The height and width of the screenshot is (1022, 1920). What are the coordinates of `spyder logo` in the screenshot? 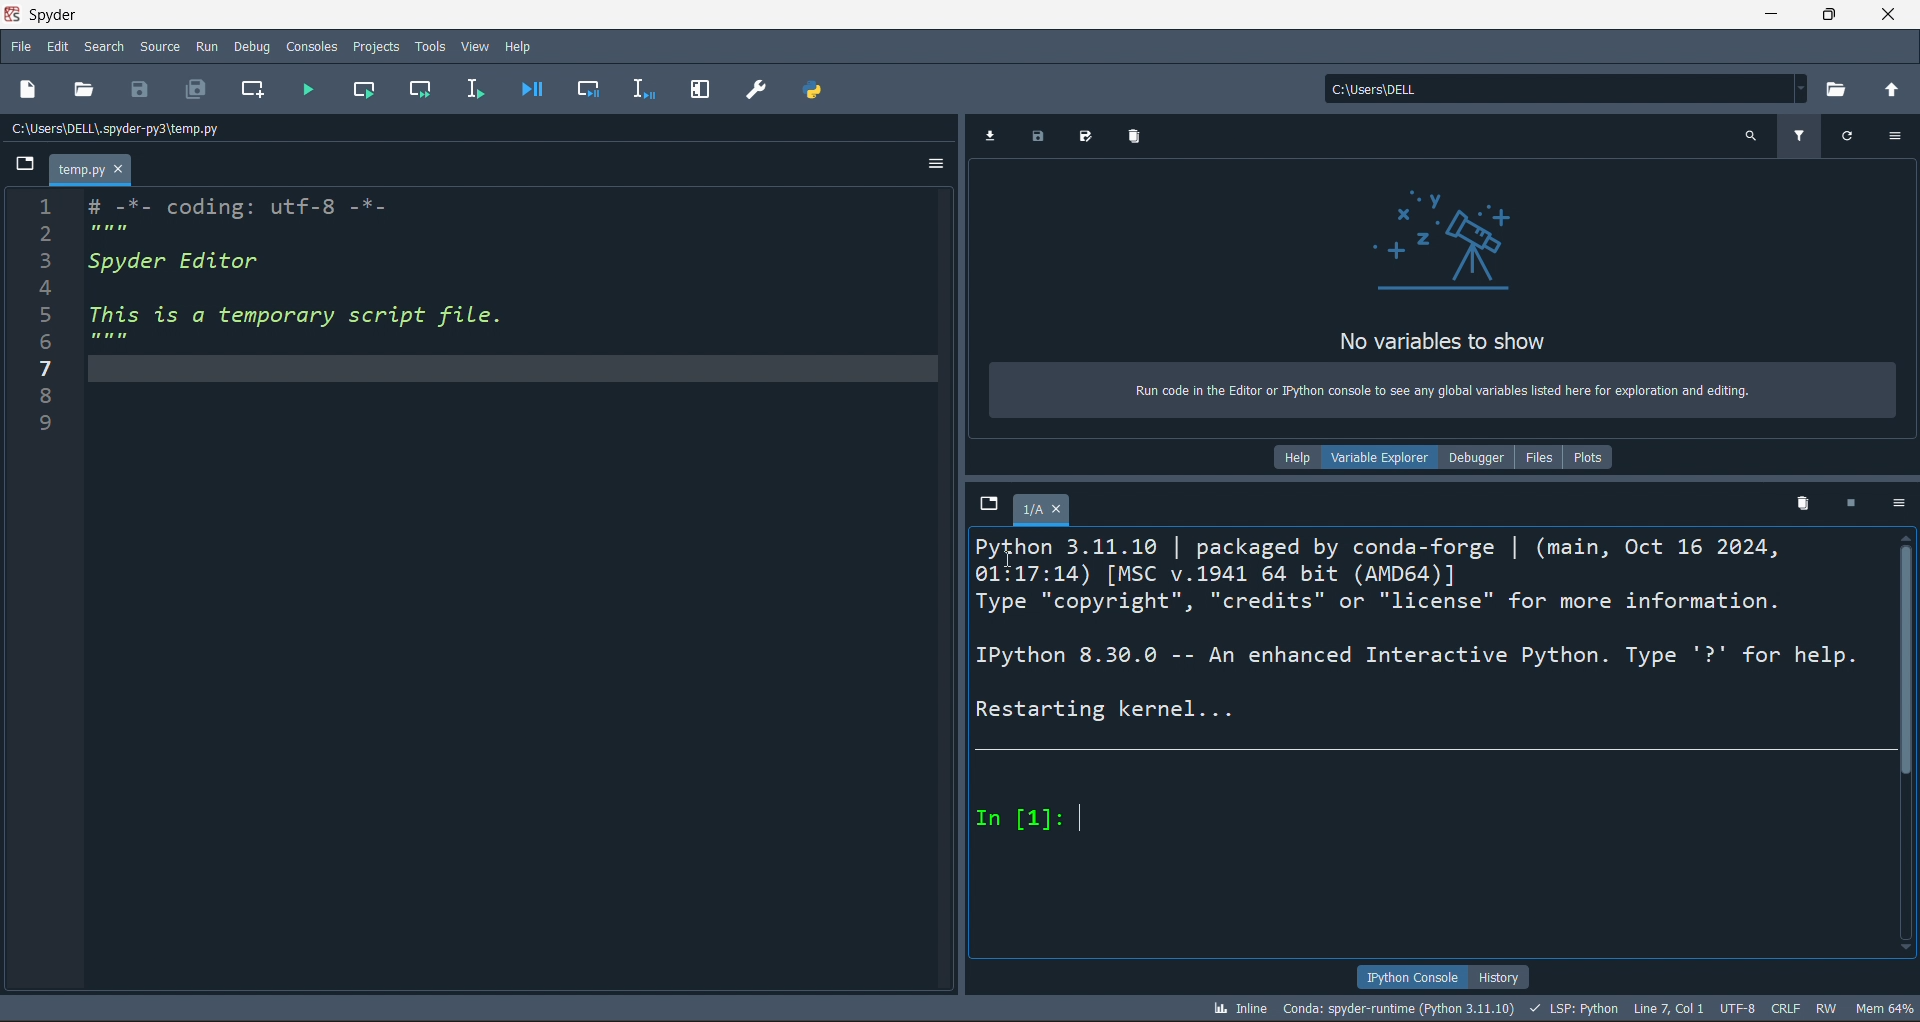 It's located at (12, 15).